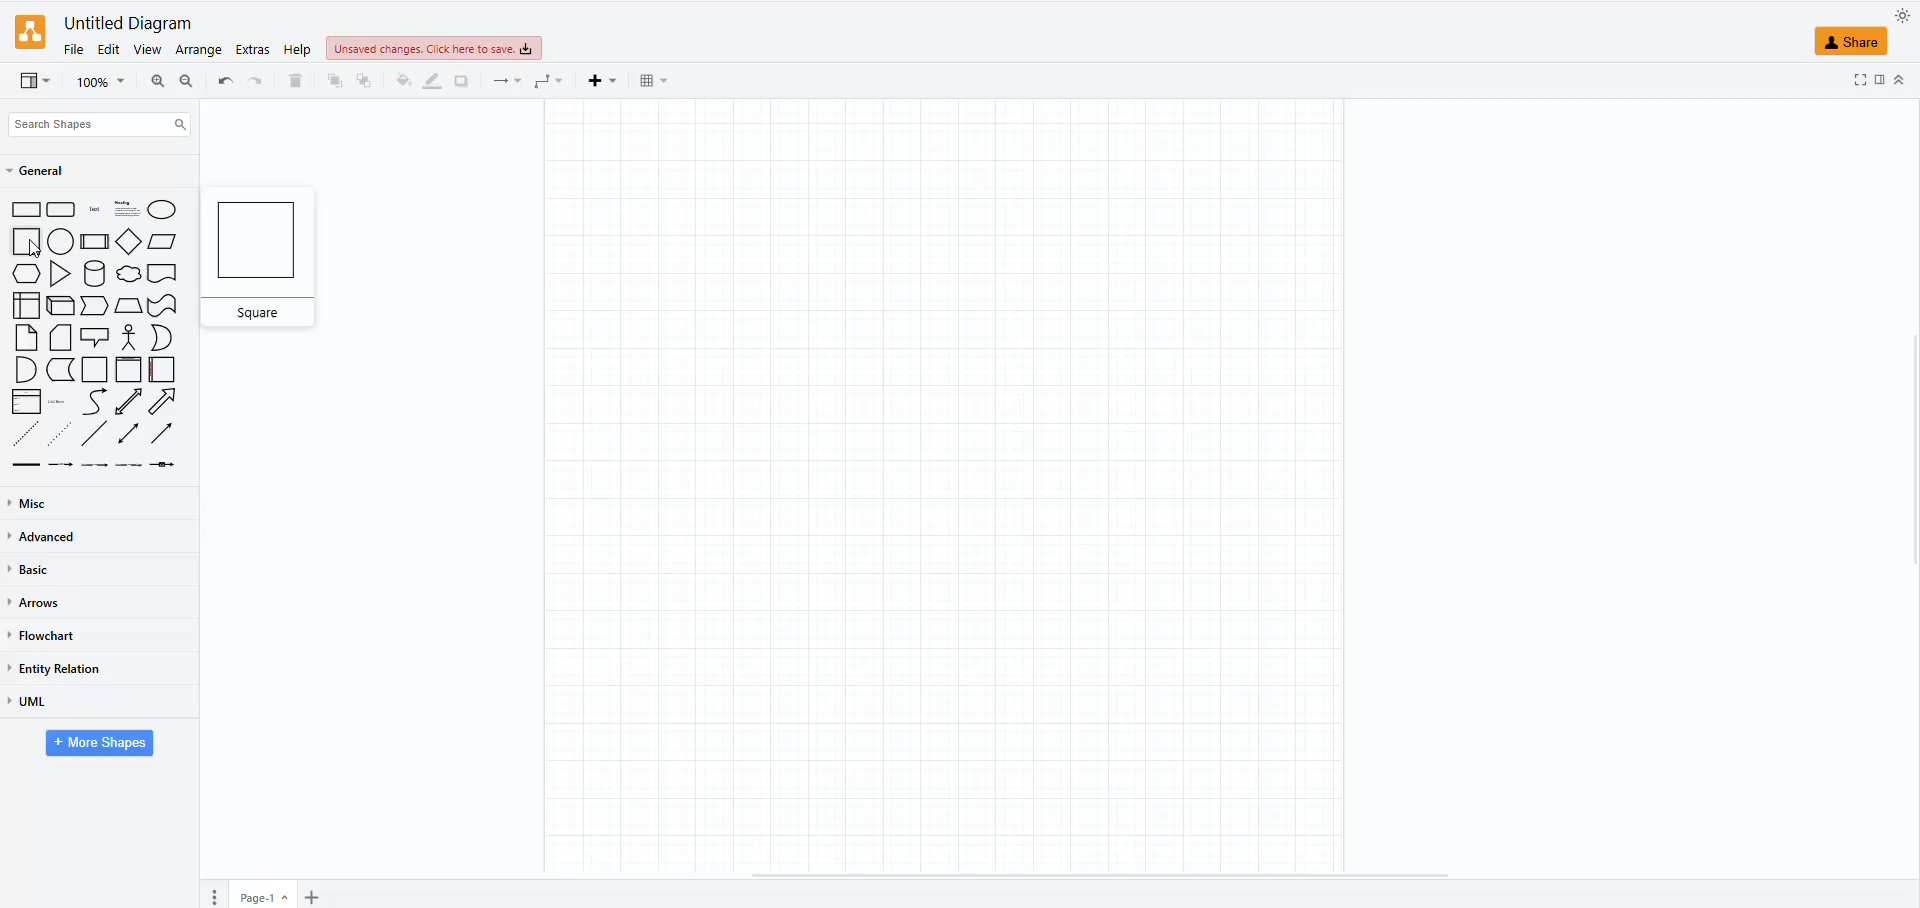 The height and width of the screenshot is (908, 1920). What do you see at coordinates (129, 337) in the screenshot?
I see `actor` at bounding box center [129, 337].